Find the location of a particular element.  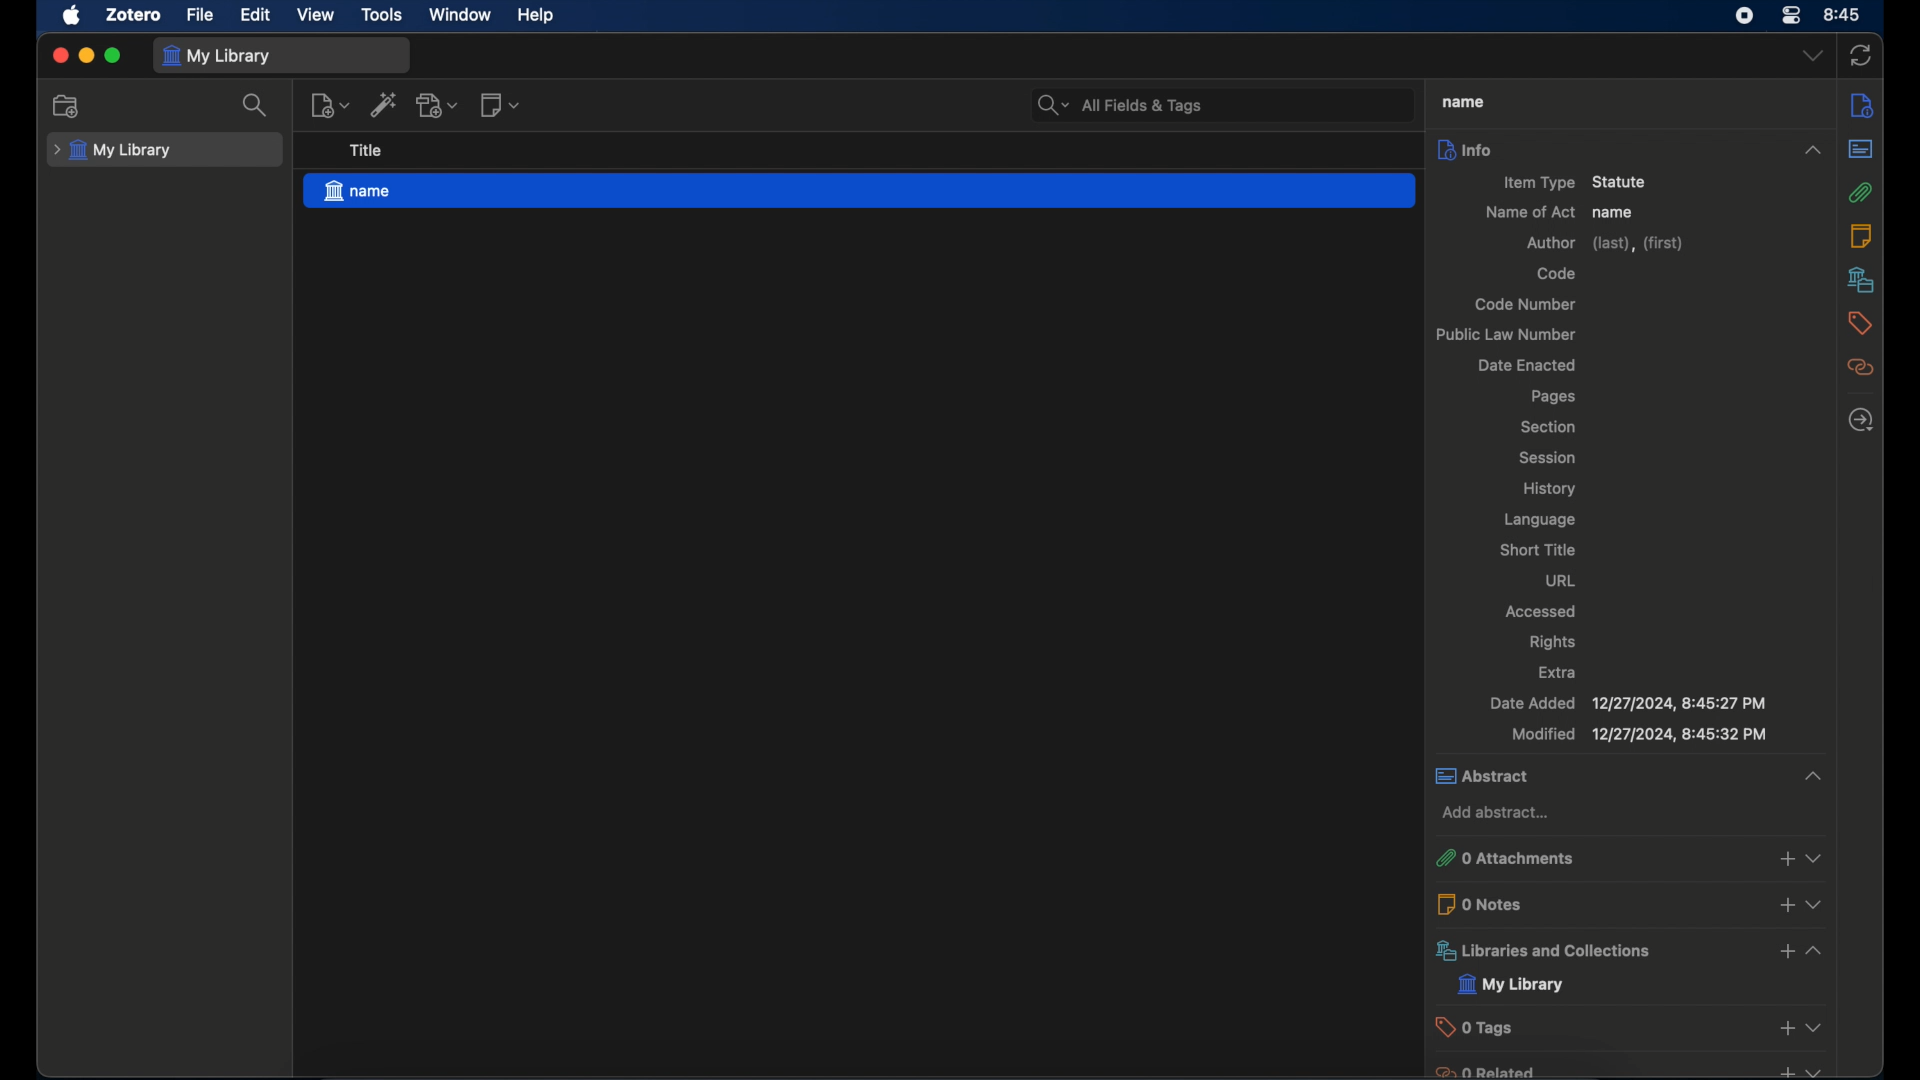

my library is located at coordinates (1511, 985).